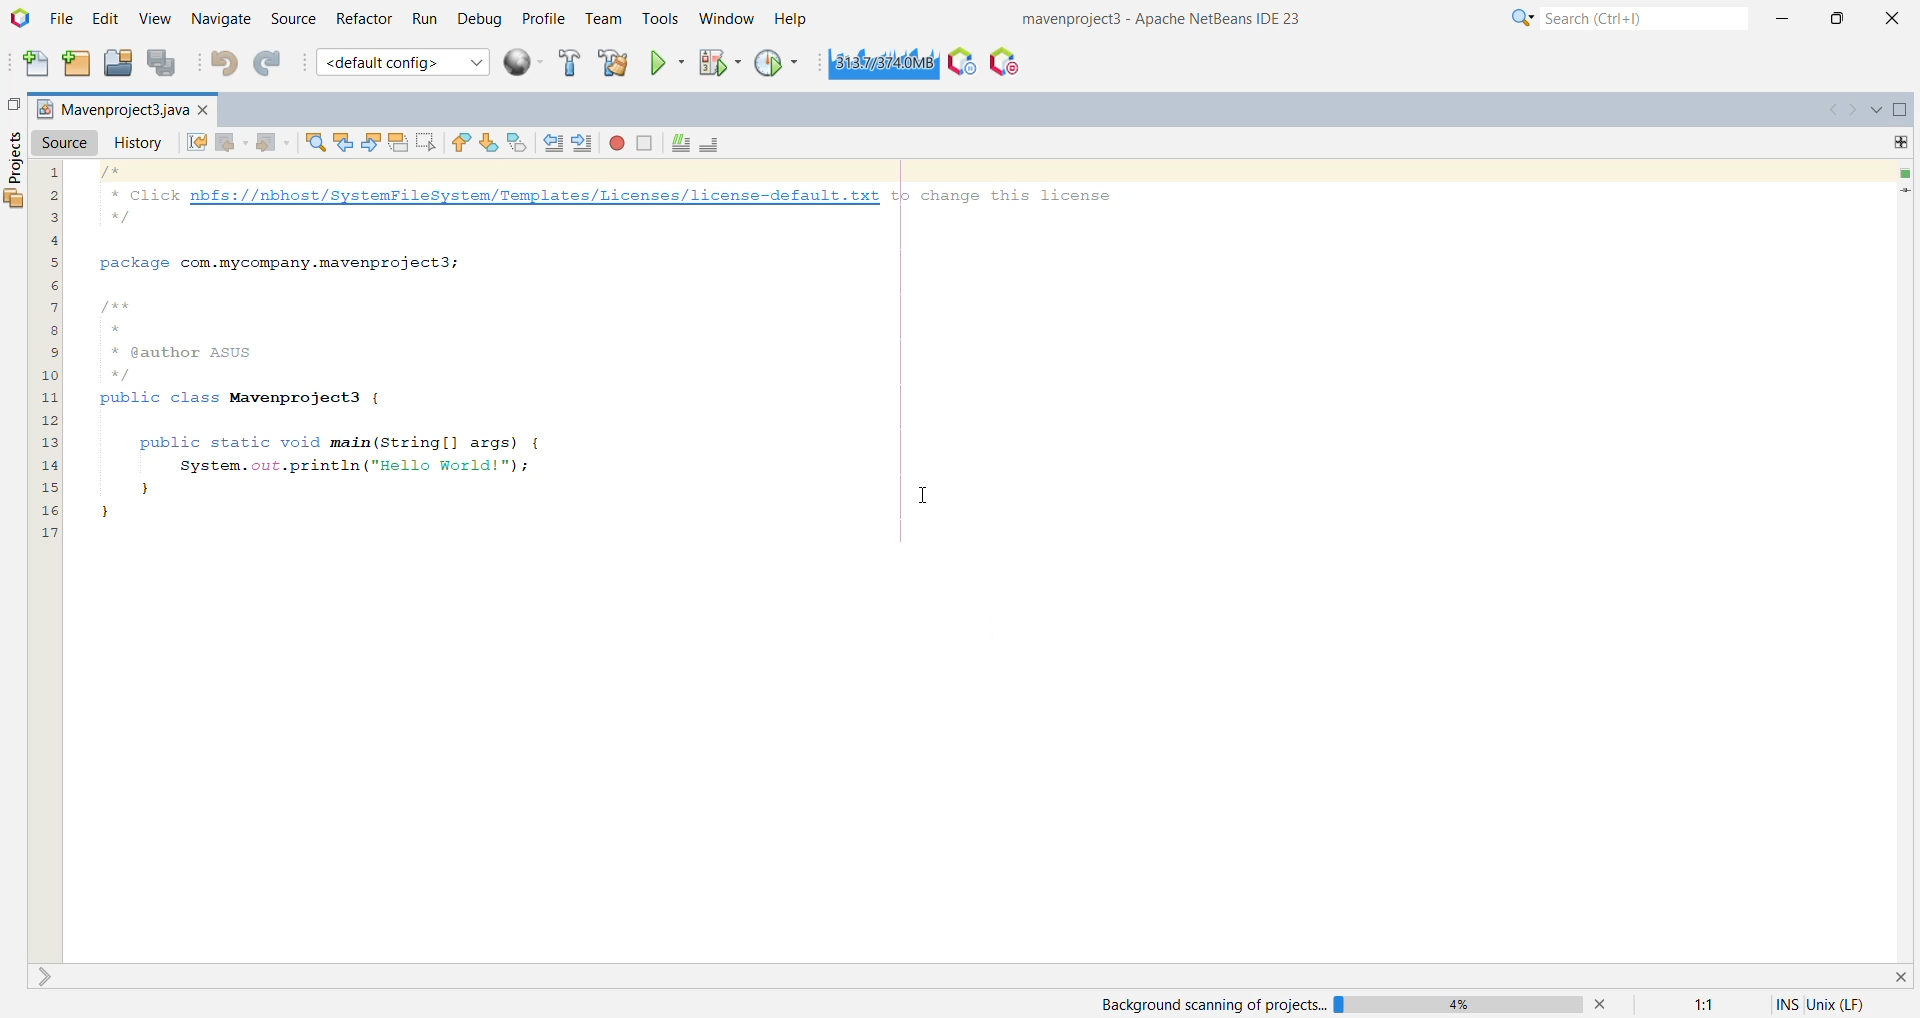 This screenshot has height=1018, width=1920. Describe the element at coordinates (273, 143) in the screenshot. I see `Forward` at that location.